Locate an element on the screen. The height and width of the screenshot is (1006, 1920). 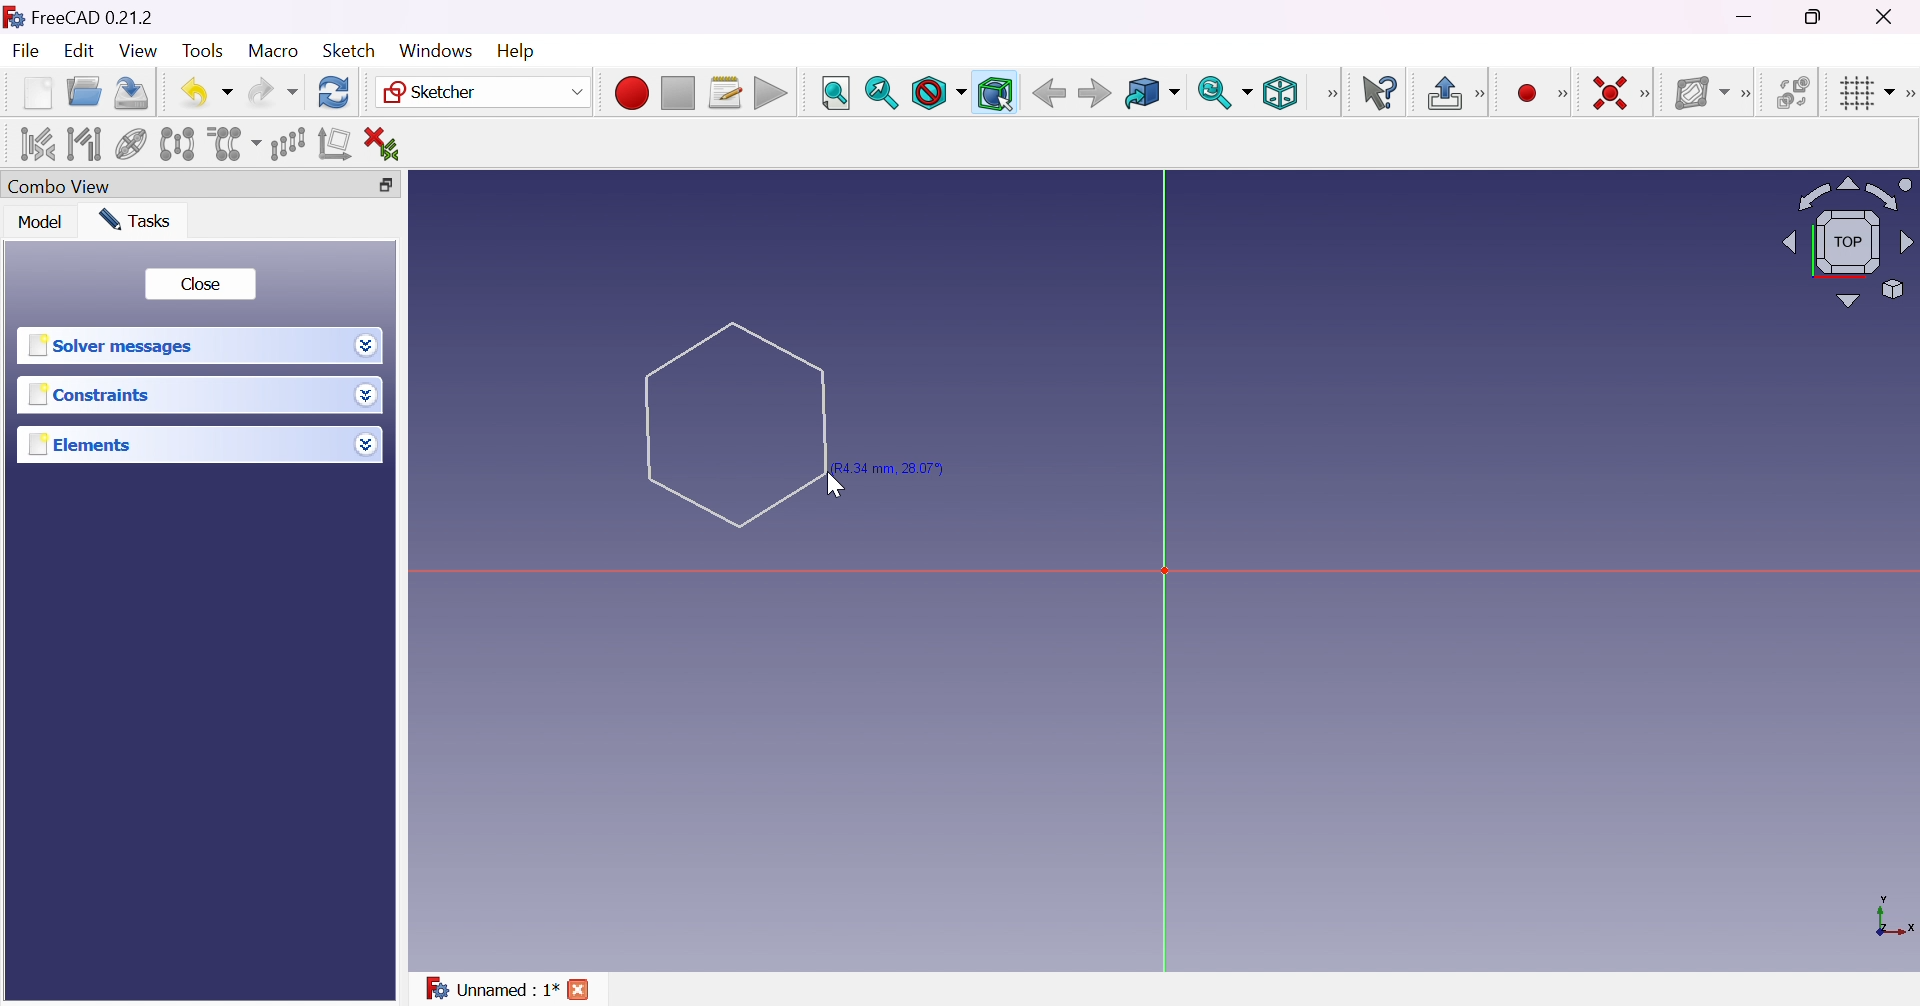
[View] is located at coordinates (1331, 94).